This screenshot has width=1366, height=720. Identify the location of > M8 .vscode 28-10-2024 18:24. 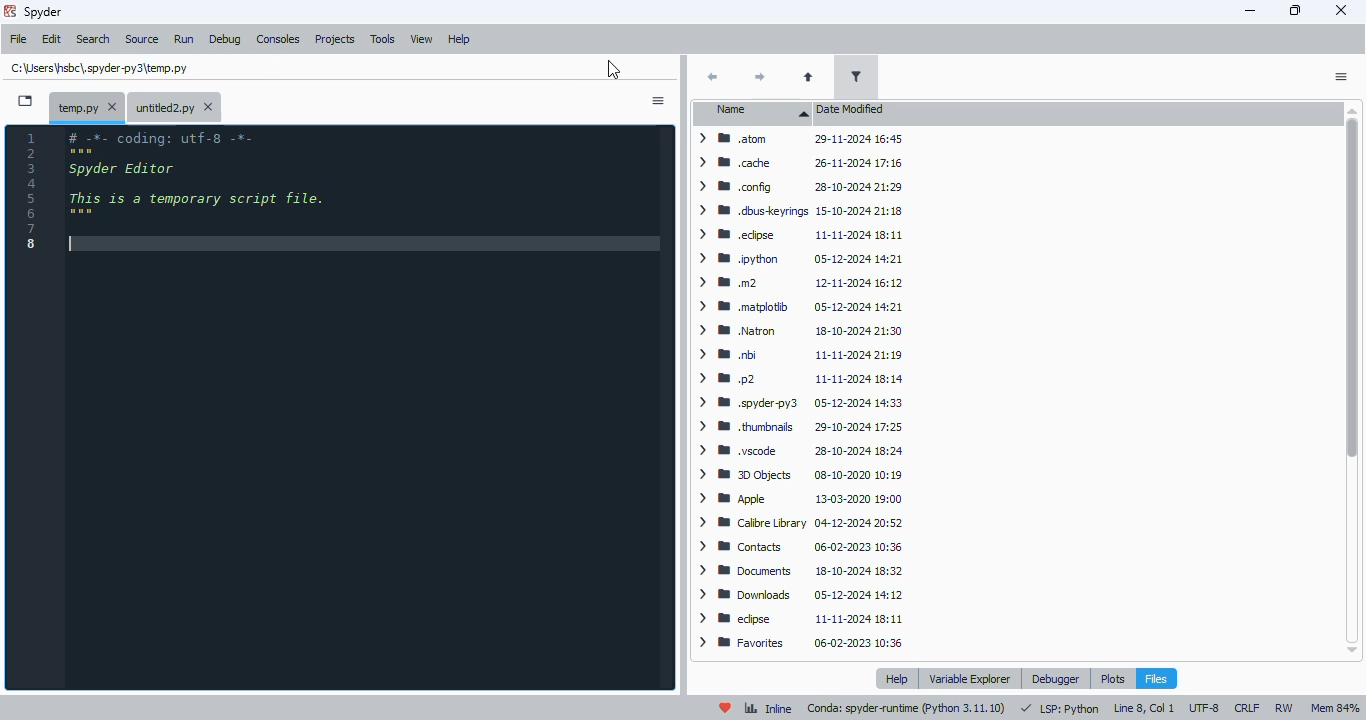
(798, 451).